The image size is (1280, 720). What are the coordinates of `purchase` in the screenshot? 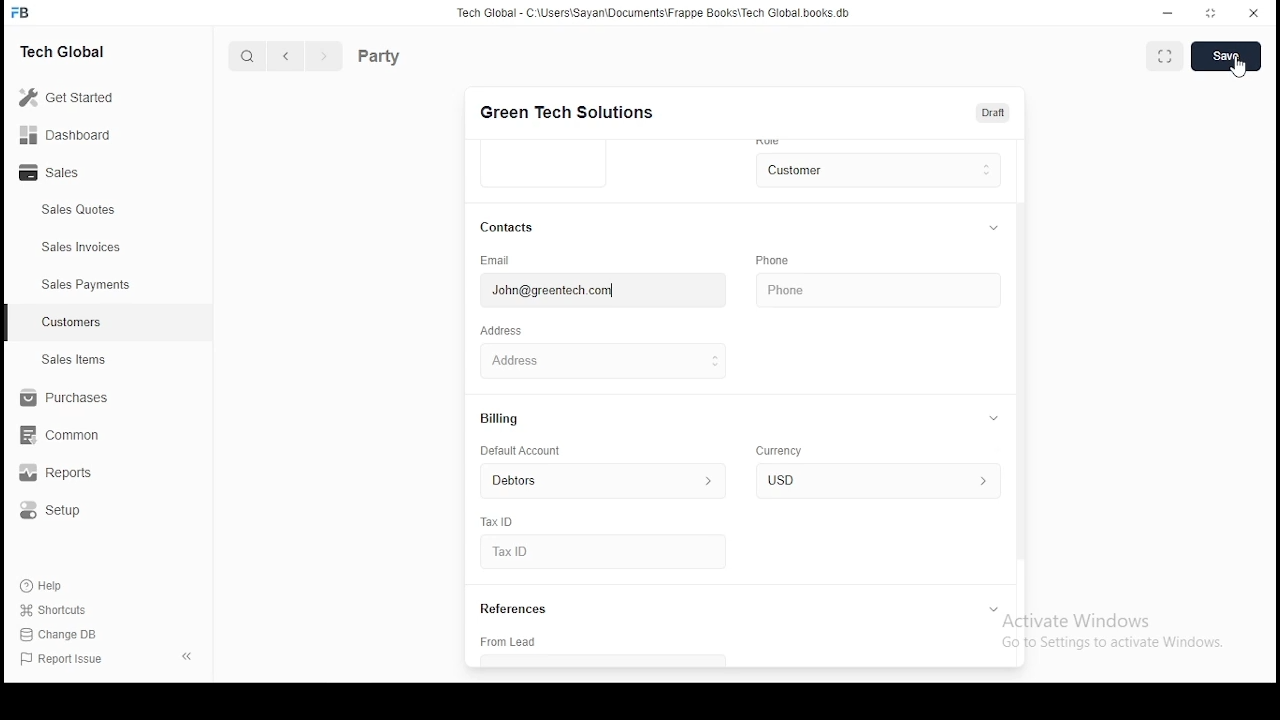 It's located at (59, 398).